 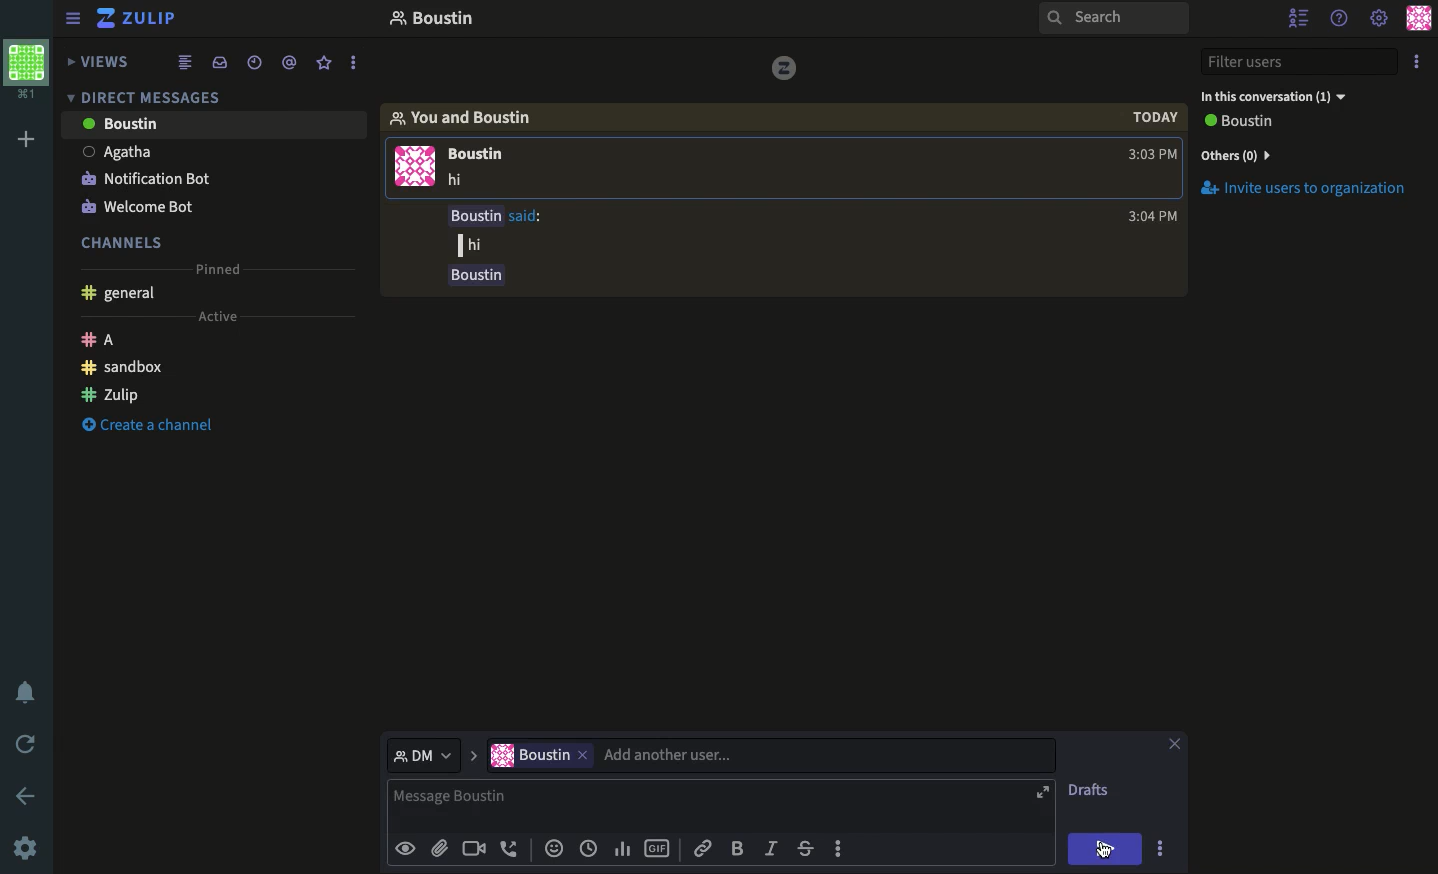 What do you see at coordinates (1108, 848) in the screenshot?
I see `Send` at bounding box center [1108, 848].